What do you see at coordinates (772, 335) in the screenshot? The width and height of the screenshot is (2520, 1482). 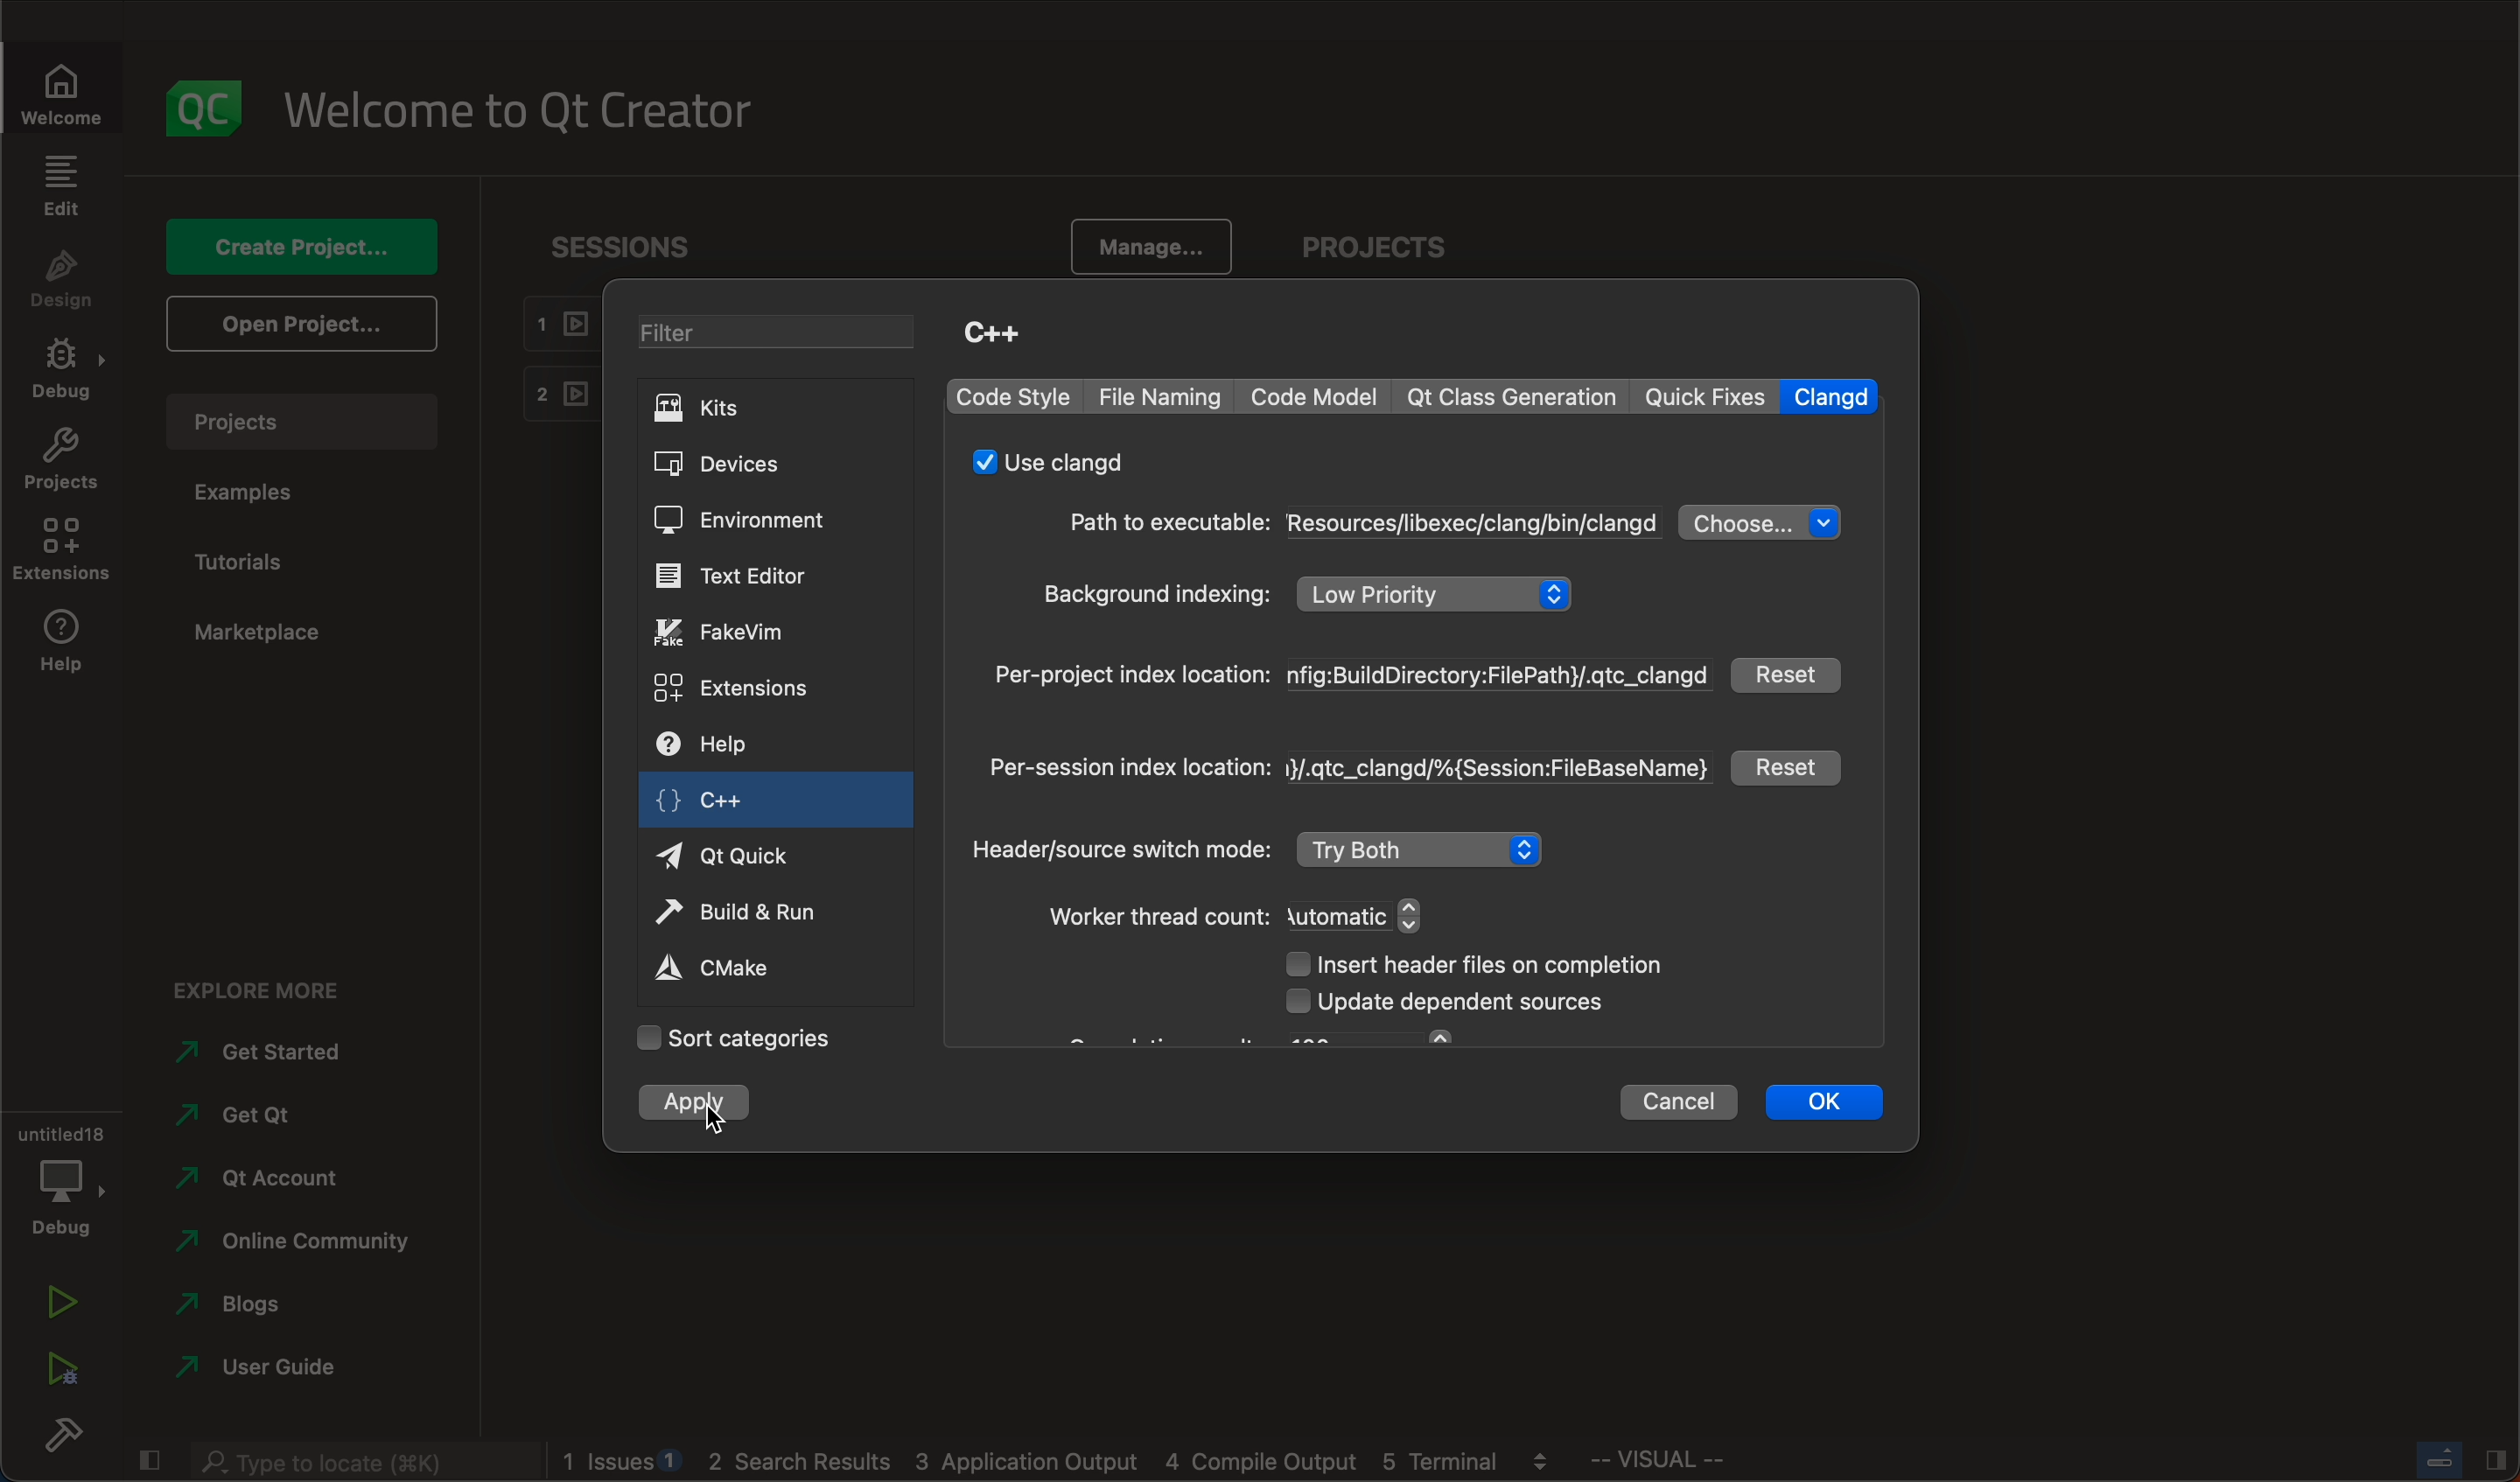 I see `FILTER` at bounding box center [772, 335].